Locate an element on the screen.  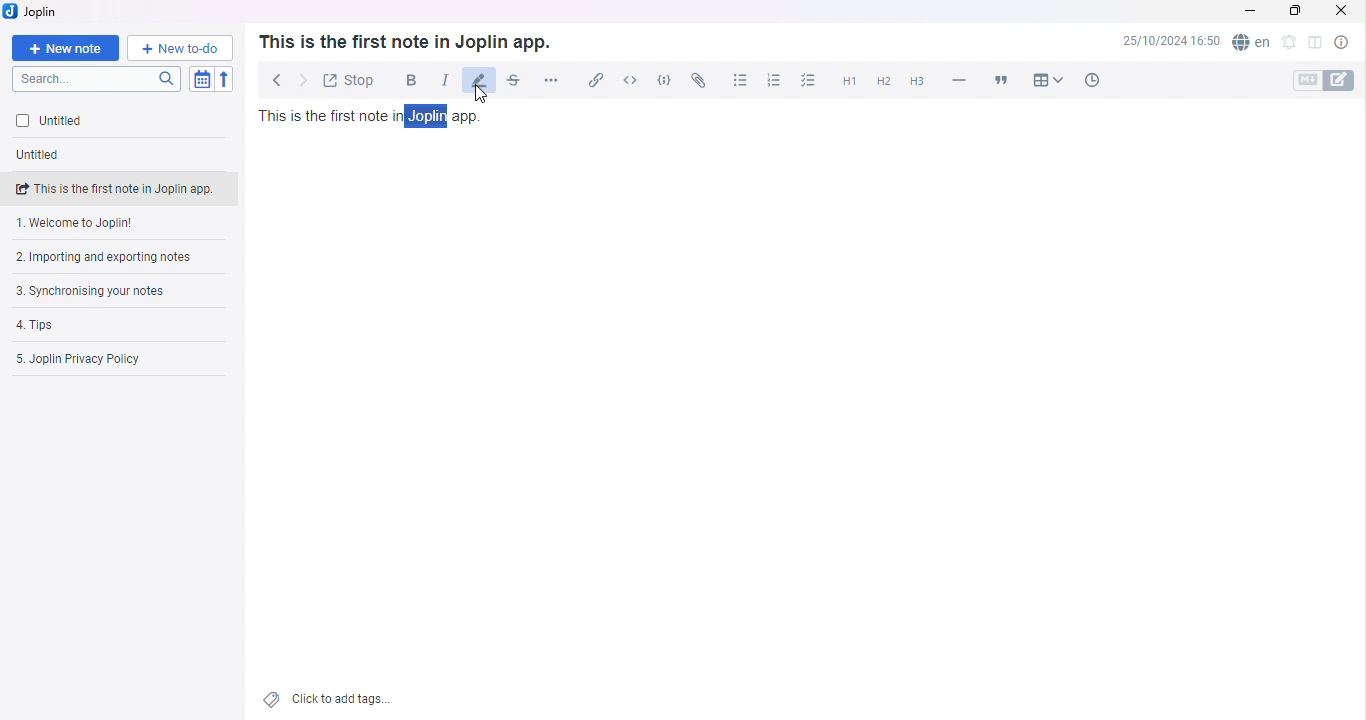
Bullet list is located at coordinates (739, 79).